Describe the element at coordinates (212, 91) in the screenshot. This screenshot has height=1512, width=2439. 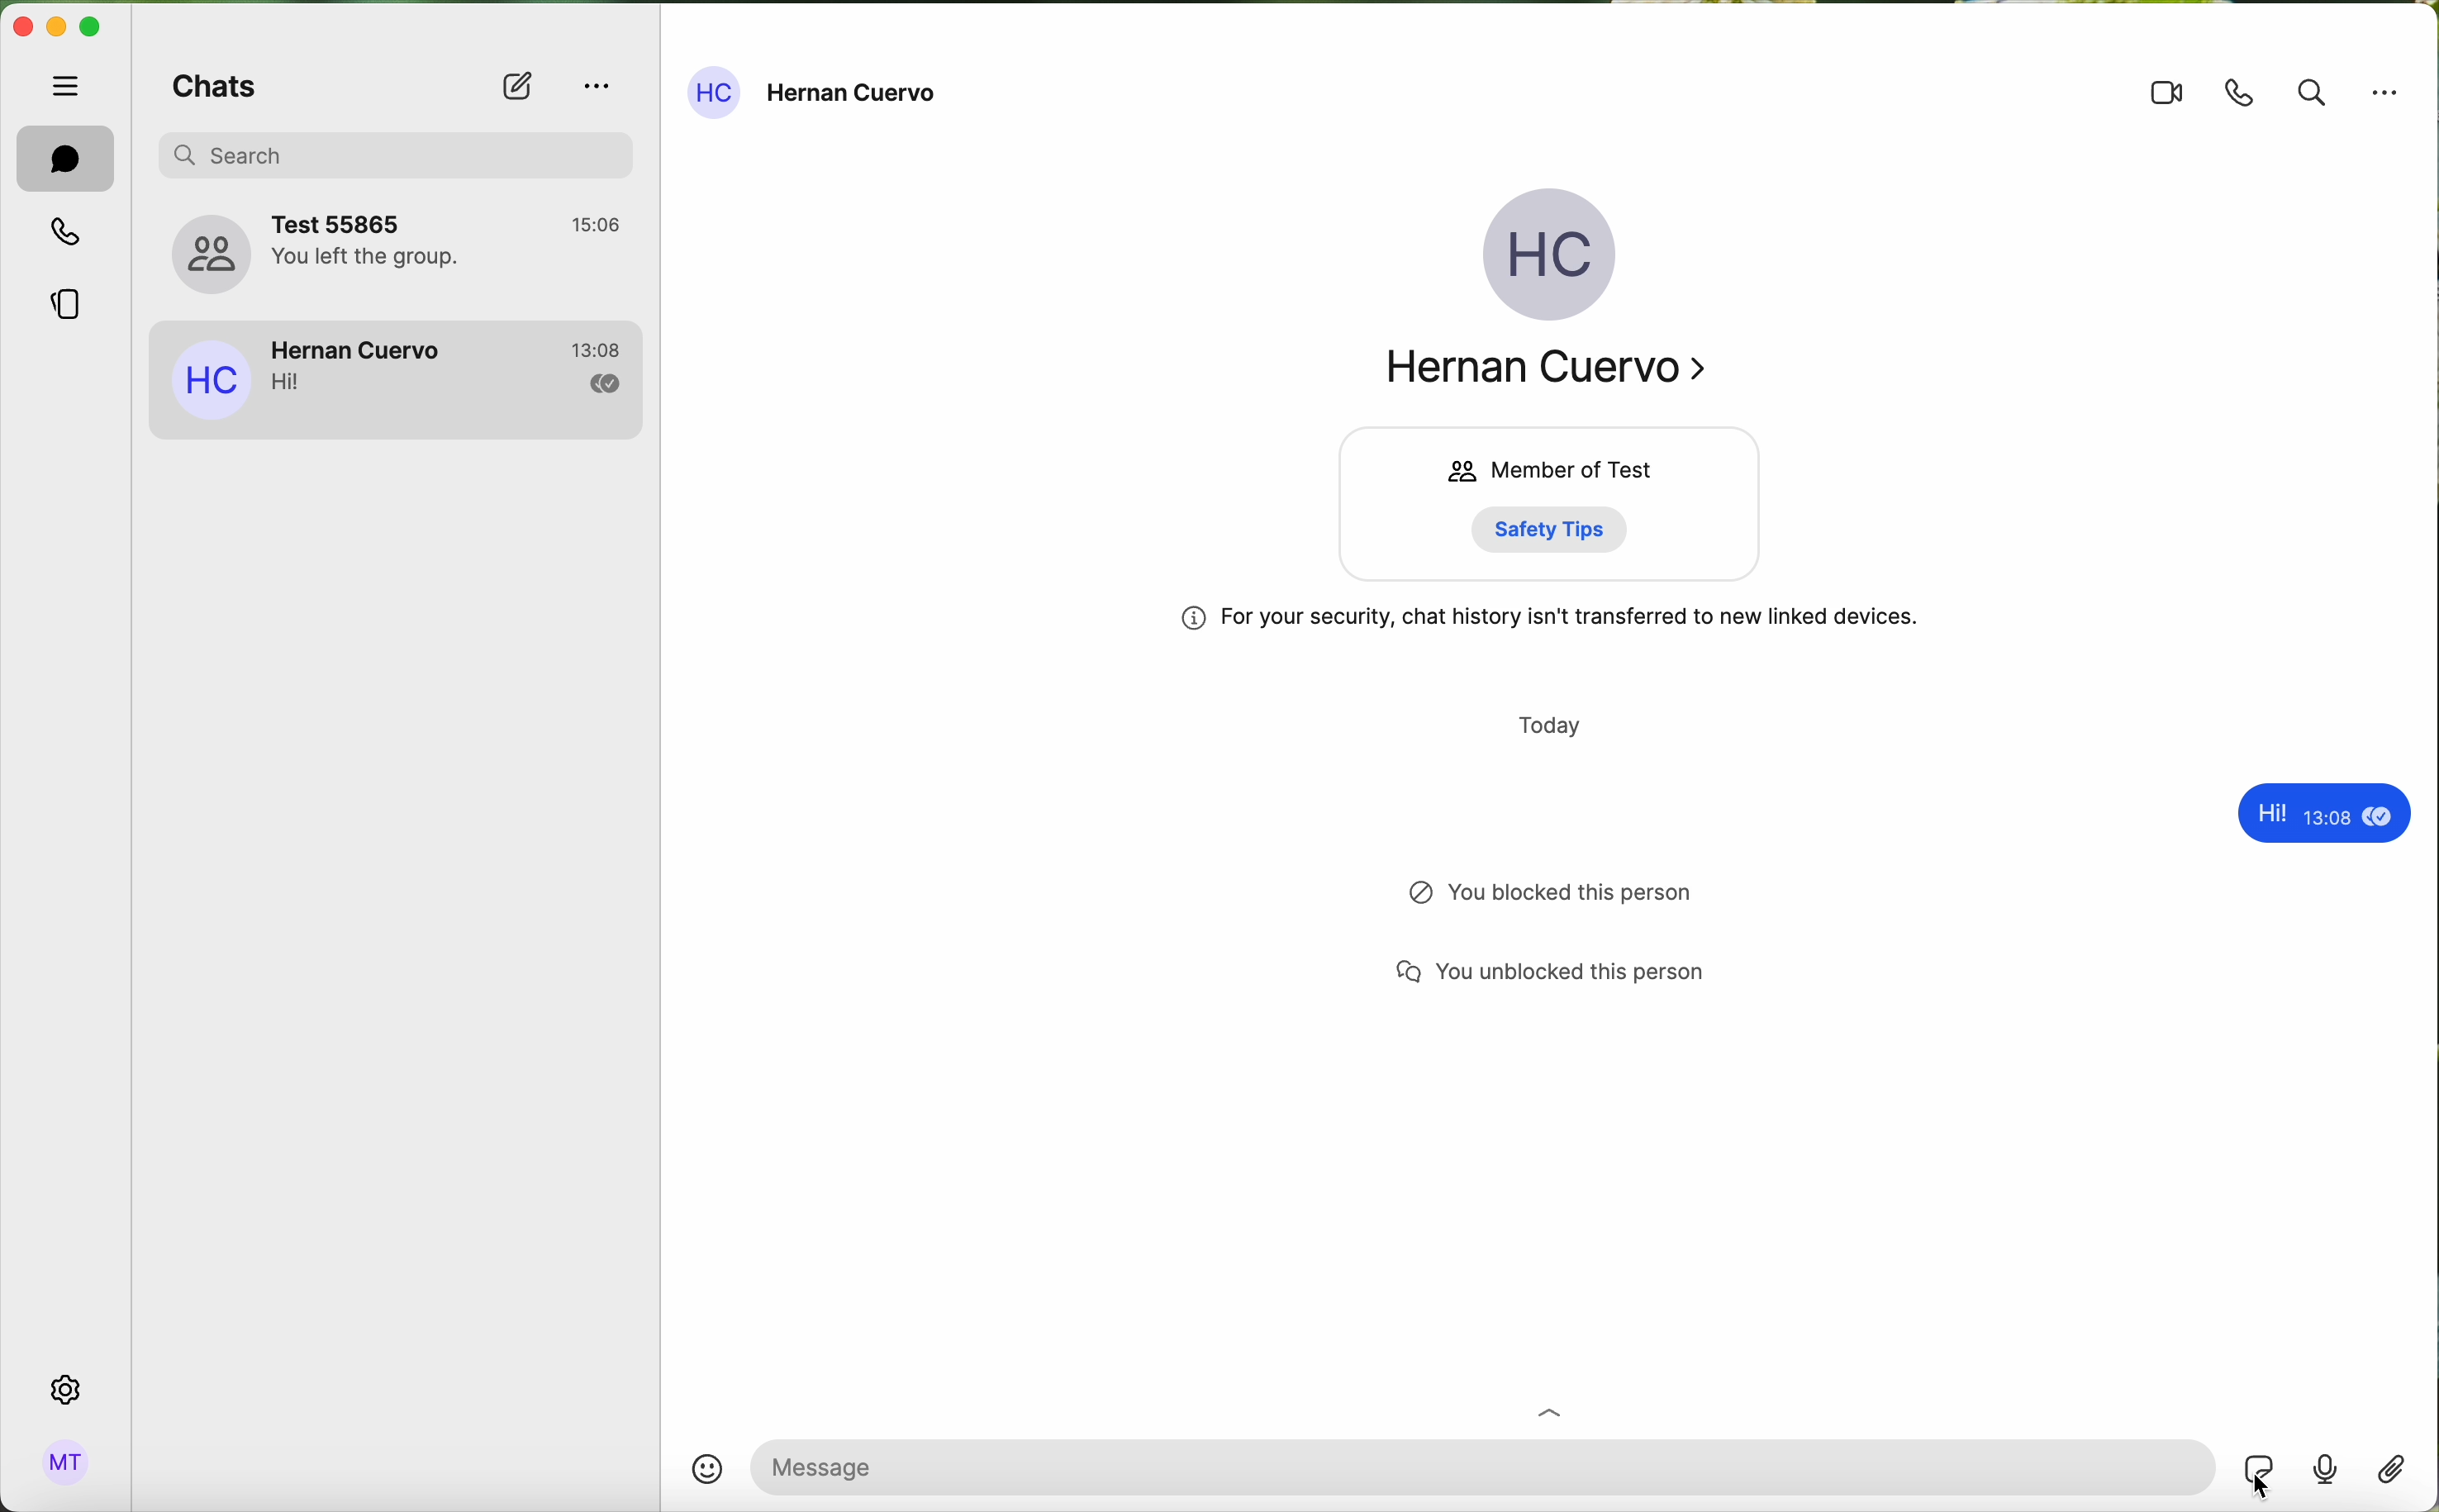
I see `chats` at that location.